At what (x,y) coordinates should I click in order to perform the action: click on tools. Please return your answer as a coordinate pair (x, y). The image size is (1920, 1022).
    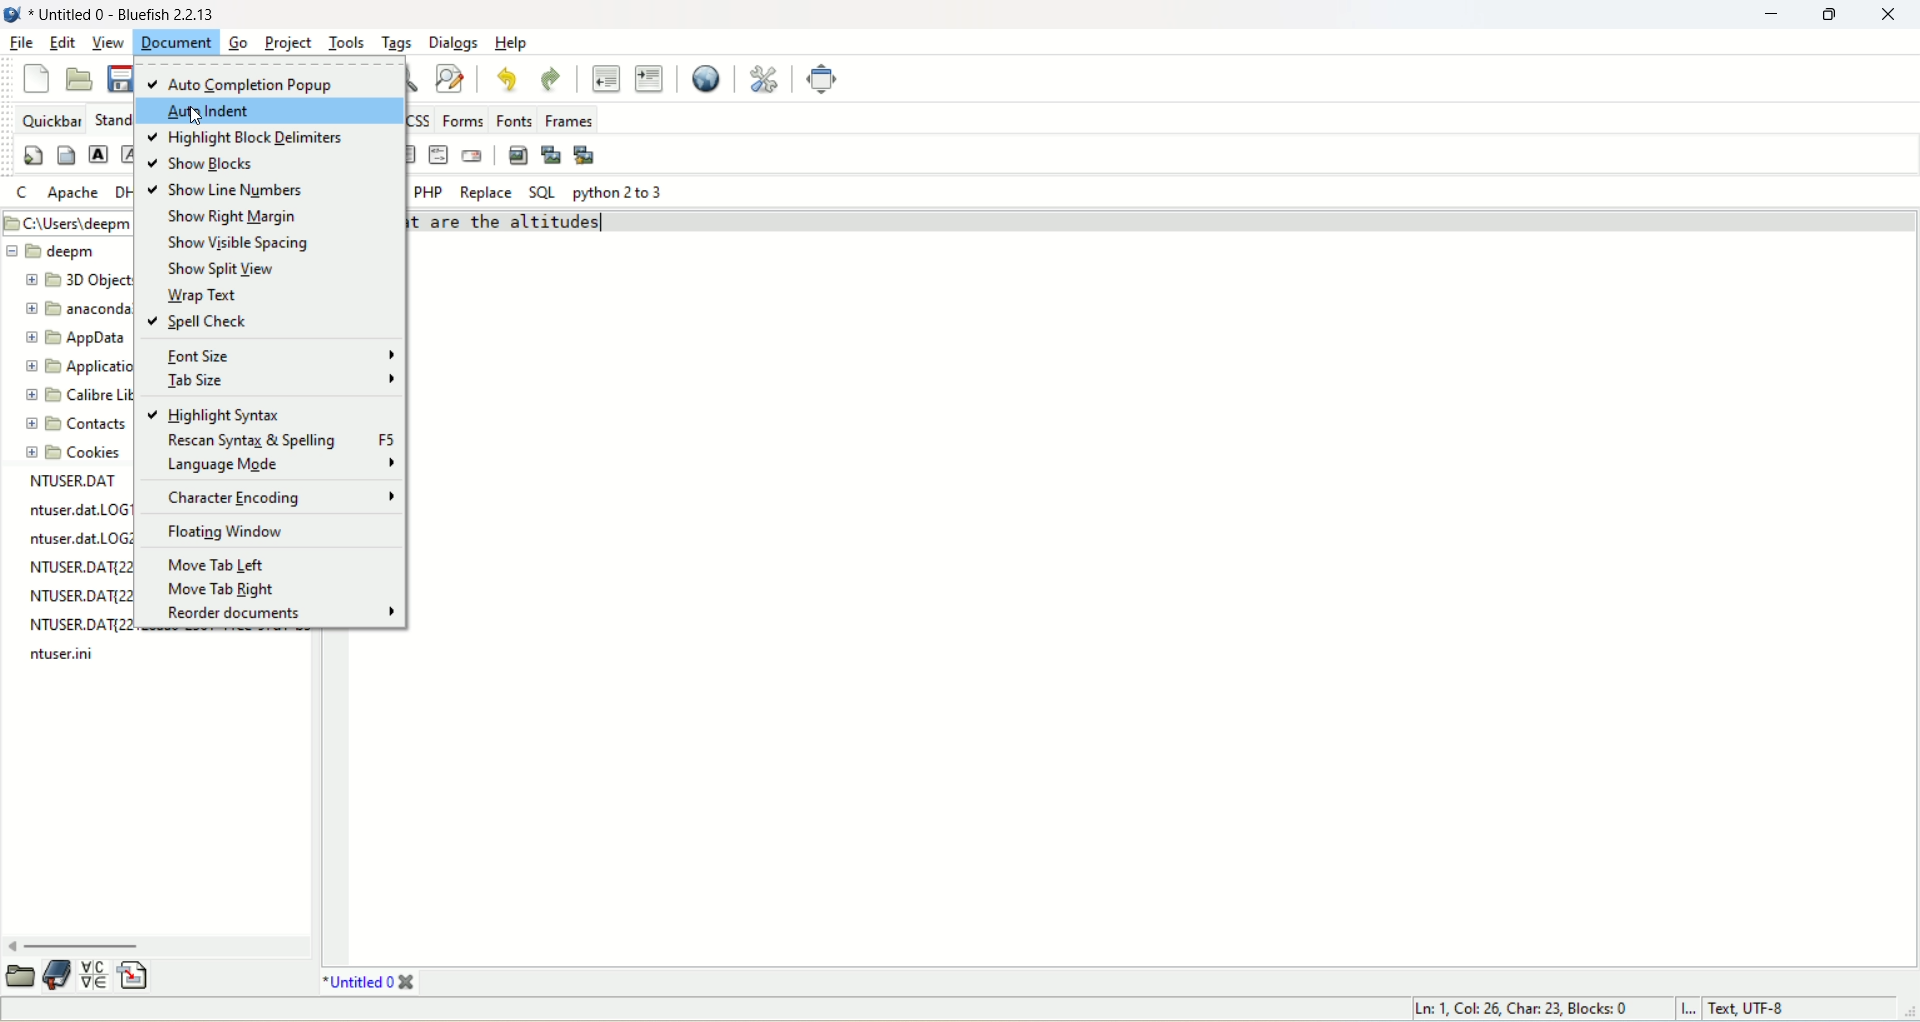
    Looking at the image, I should click on (348, 43).